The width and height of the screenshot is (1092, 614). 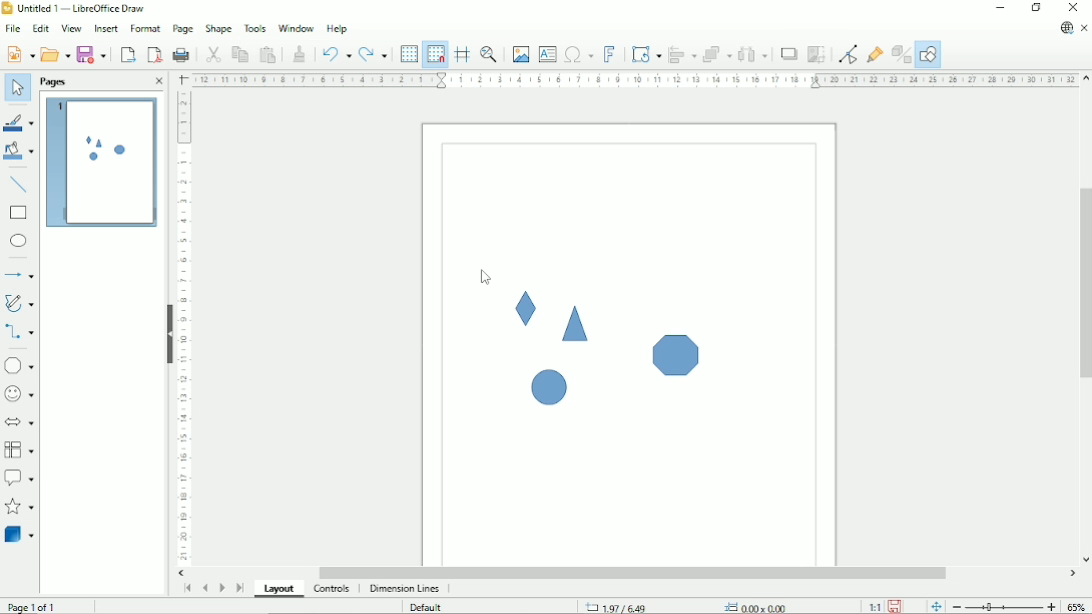 I want to click on Ellipse, so click(x=19, y=241).